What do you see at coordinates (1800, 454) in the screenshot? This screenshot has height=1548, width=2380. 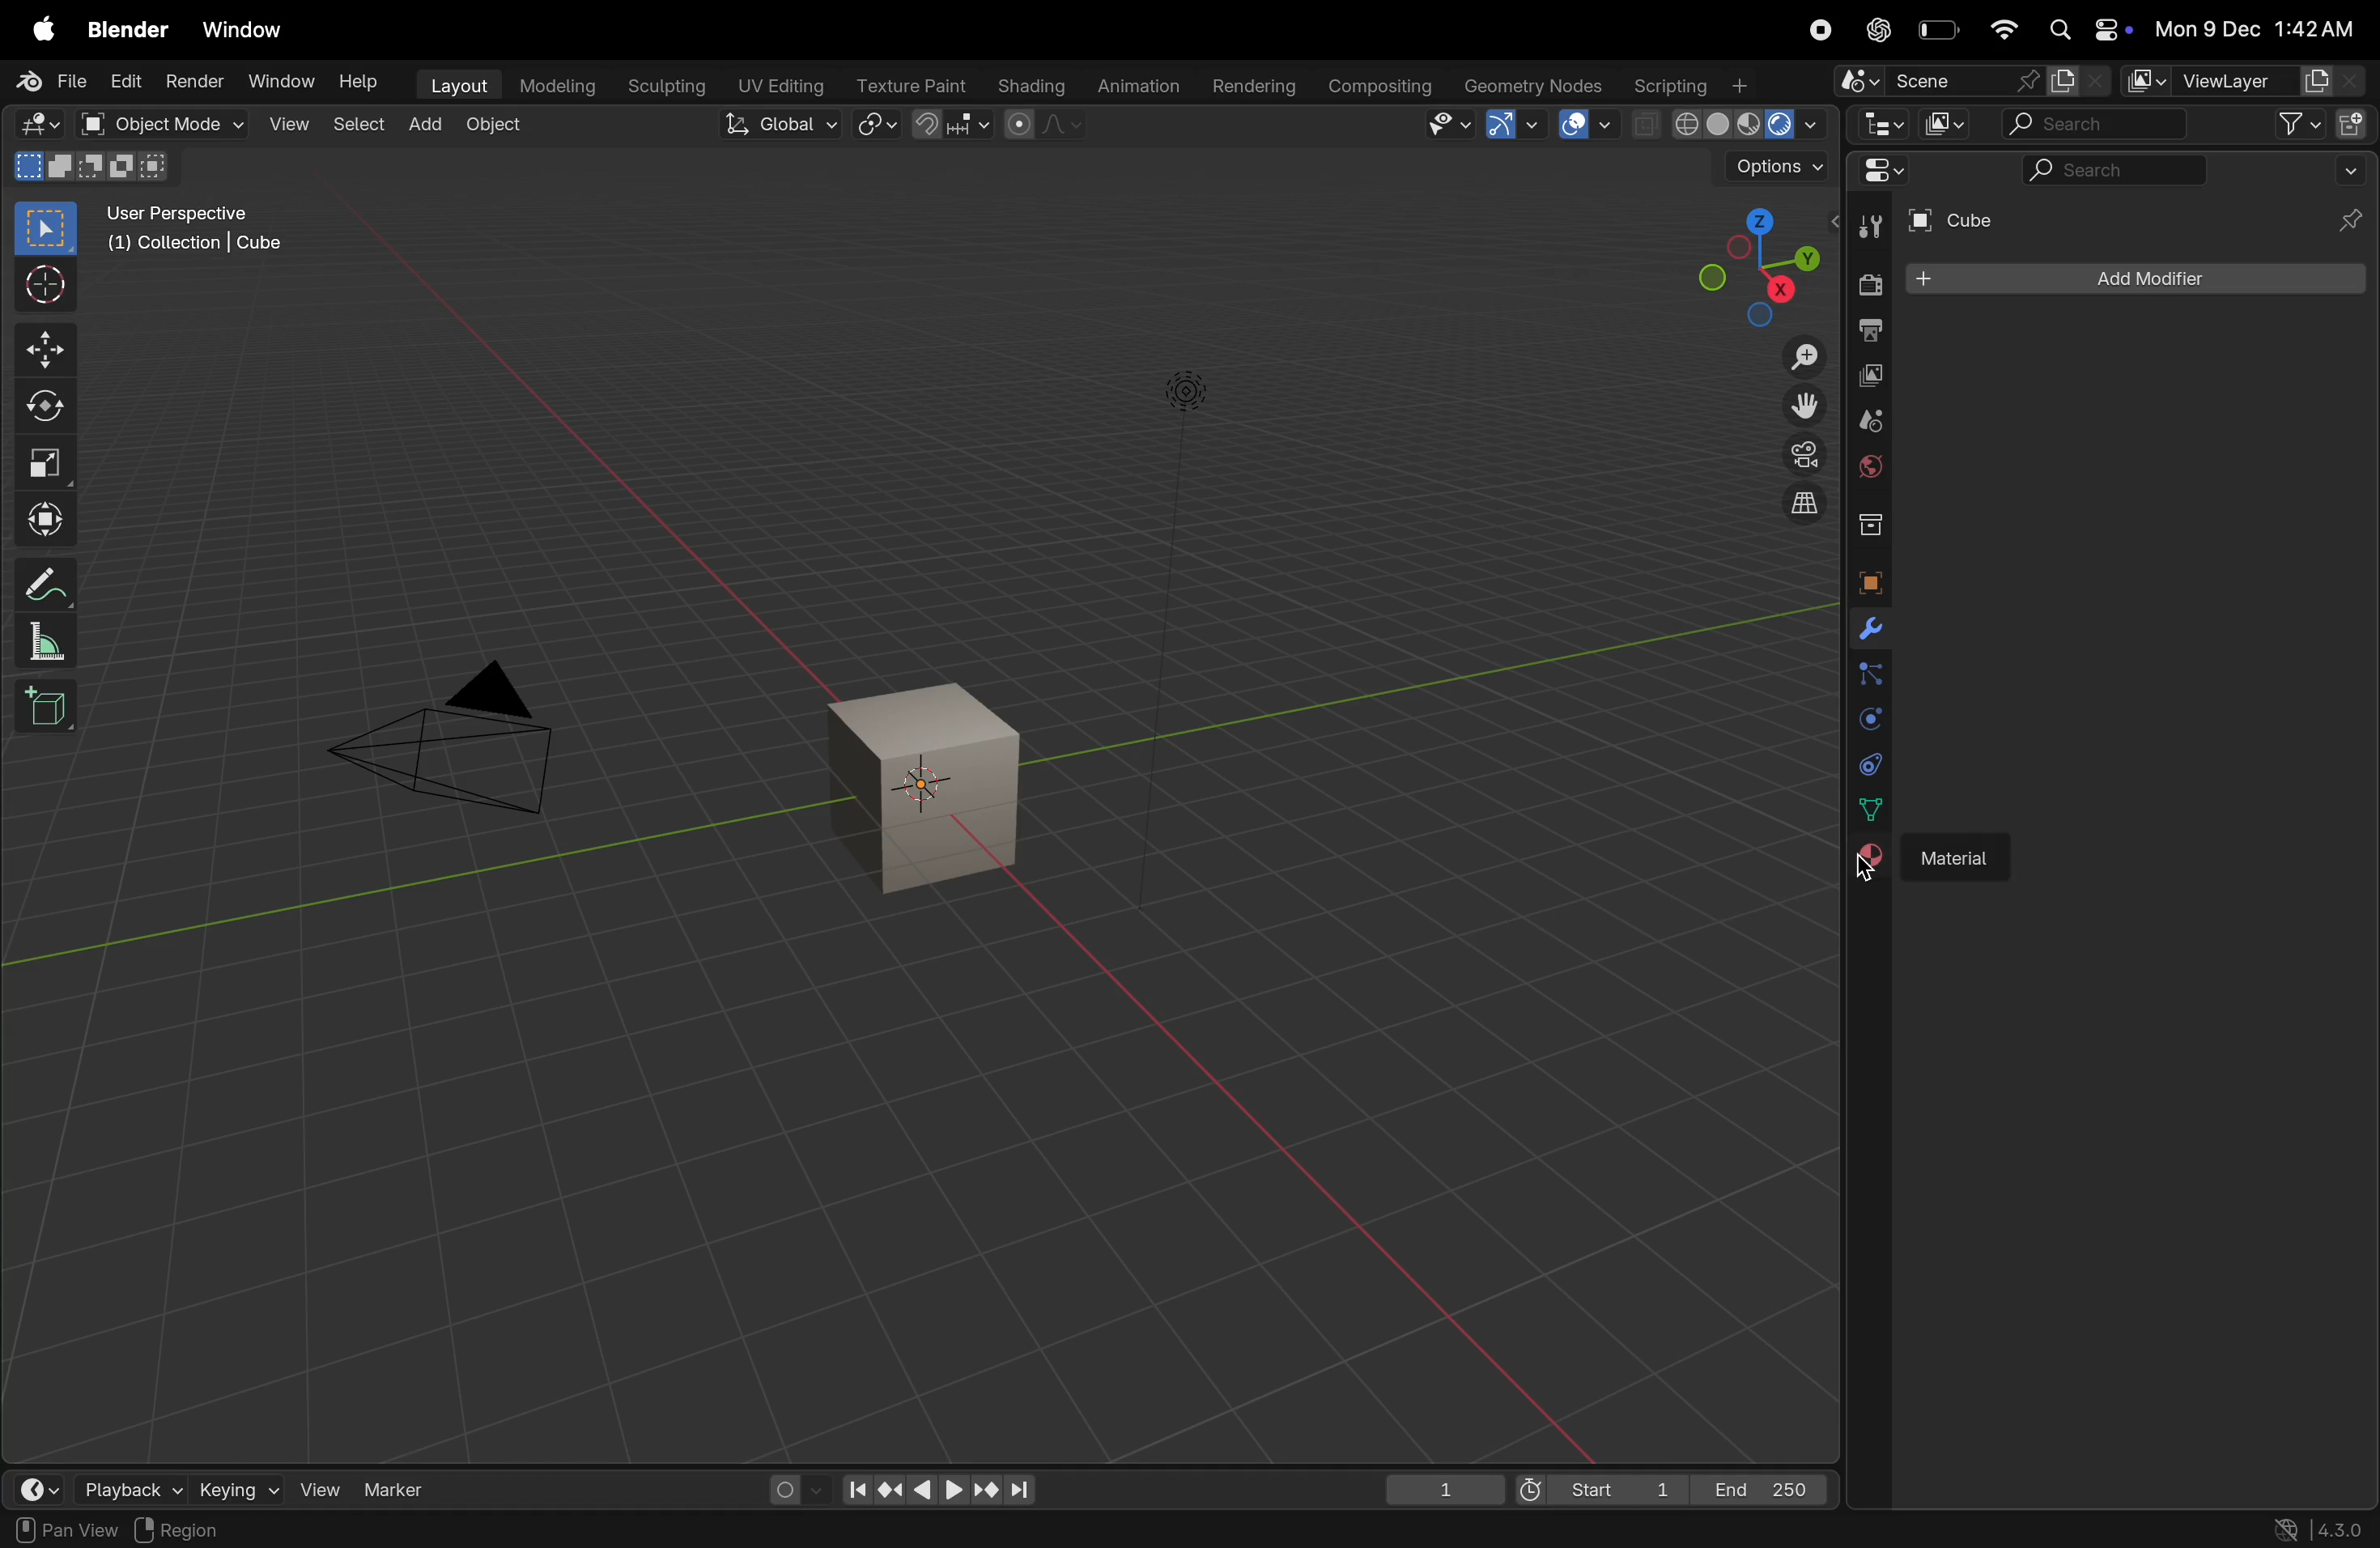 I see `toggle camera` at bounding box center [1800, 454].